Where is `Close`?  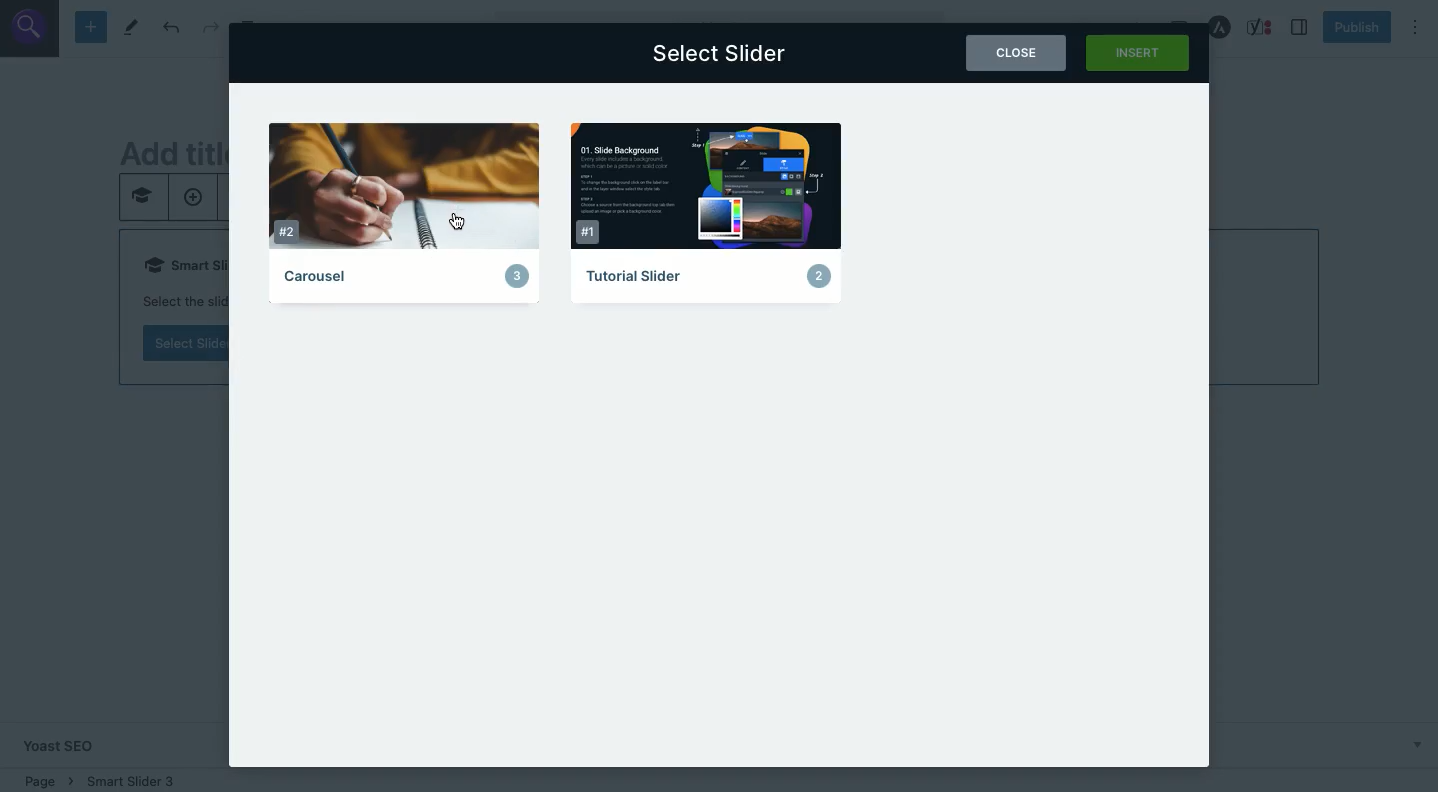
Close is located at coordinates (1016, 54).